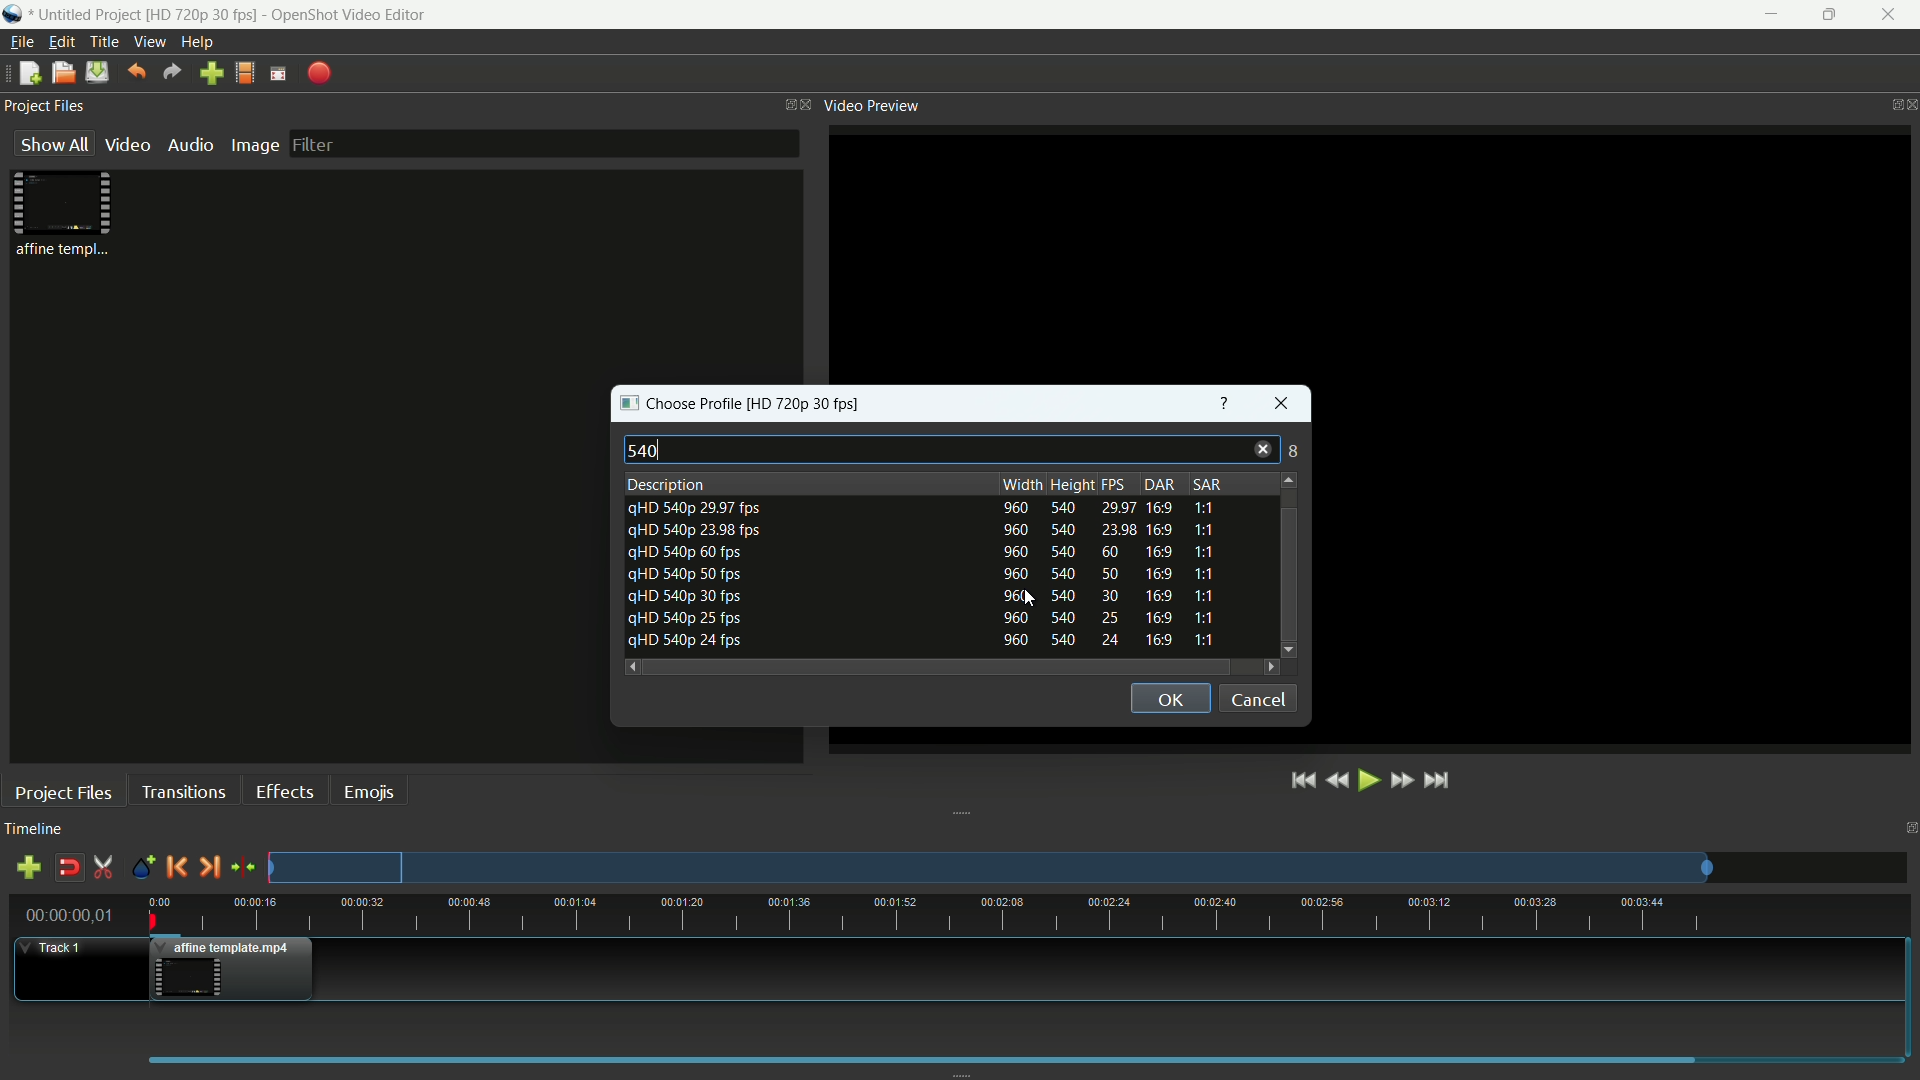 This screenshot has height=1080, width=1920. Describe the element at coordinates (926, 574) in the screenshot. I see `profile-4` at that location.